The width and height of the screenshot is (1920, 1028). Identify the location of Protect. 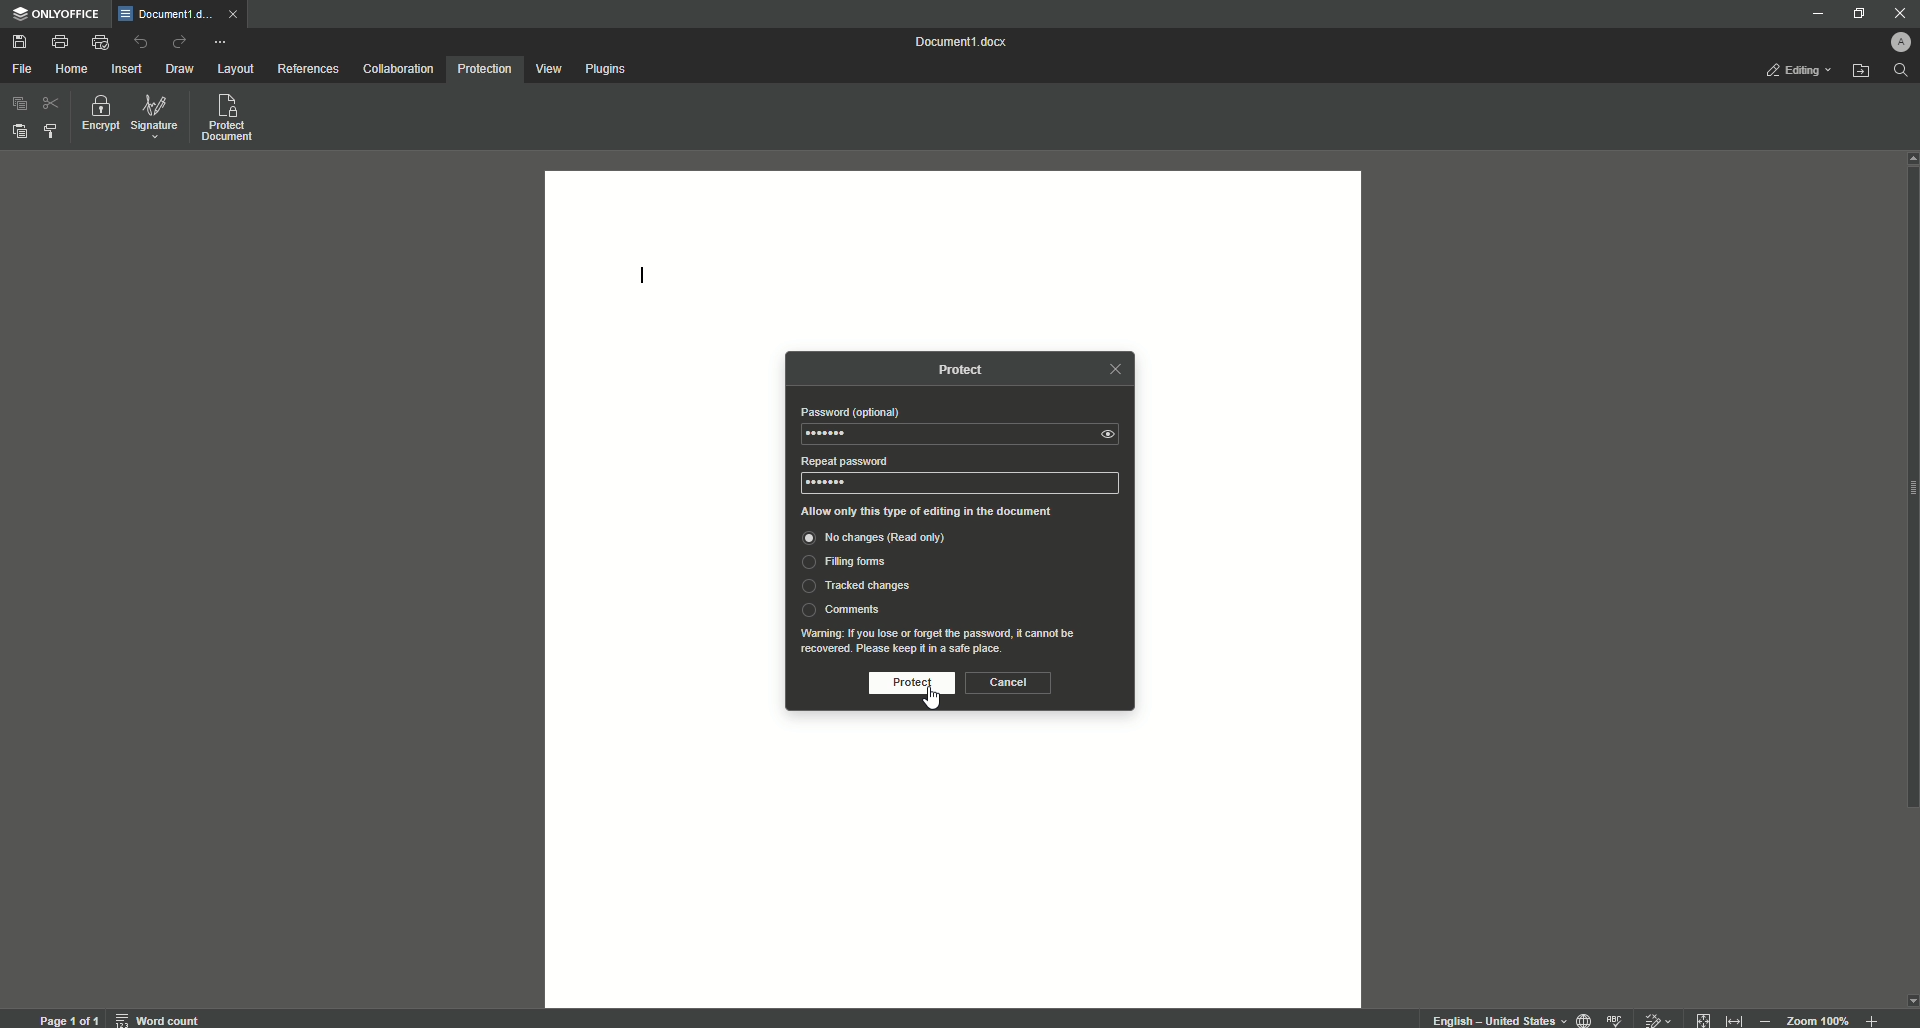
(906, 684).